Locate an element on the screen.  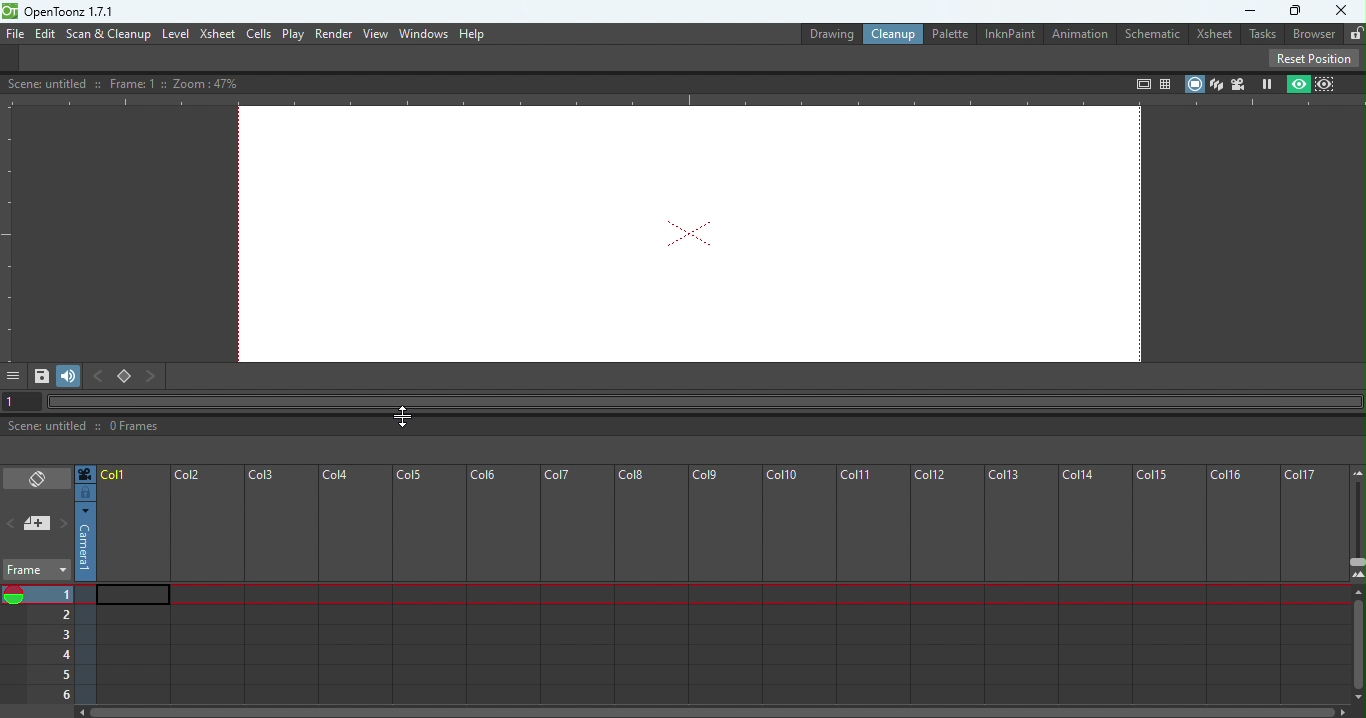
Xsheet is located at coordinates (1214, 34).